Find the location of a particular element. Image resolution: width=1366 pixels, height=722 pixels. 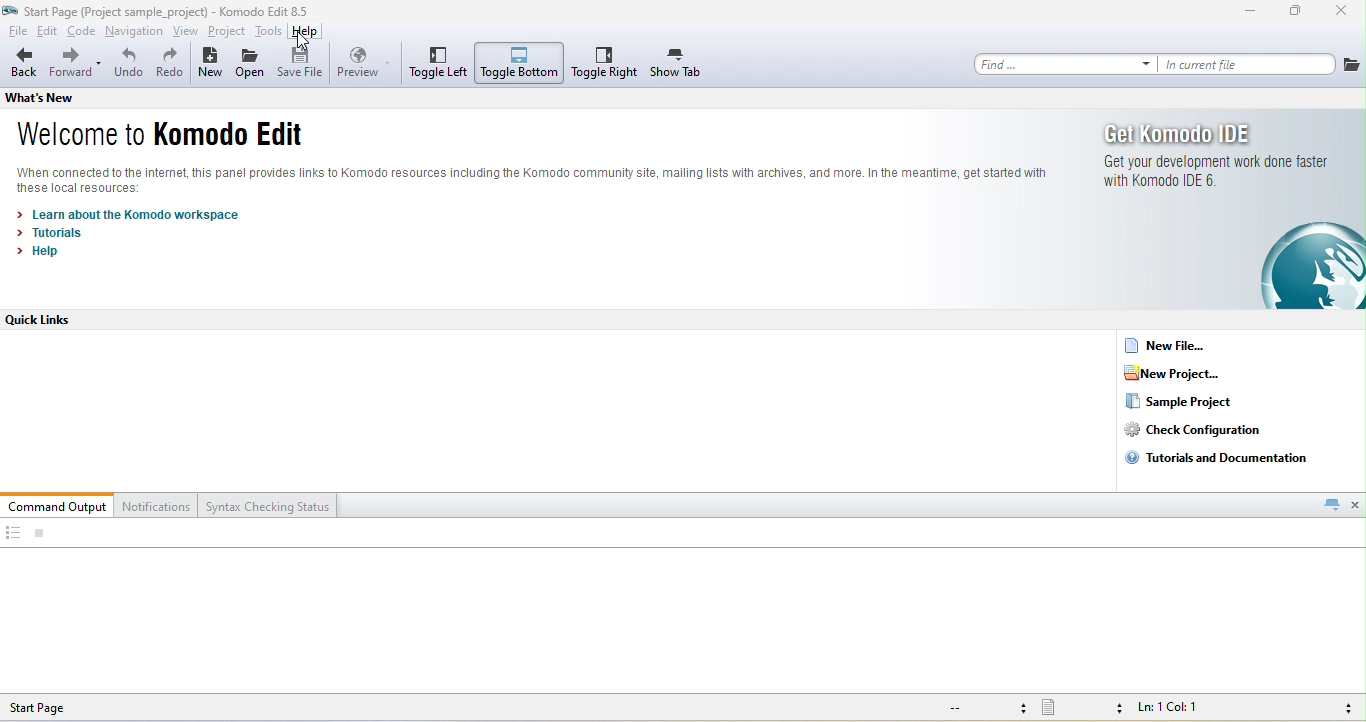

cursor is located at coordinates (304, 43).